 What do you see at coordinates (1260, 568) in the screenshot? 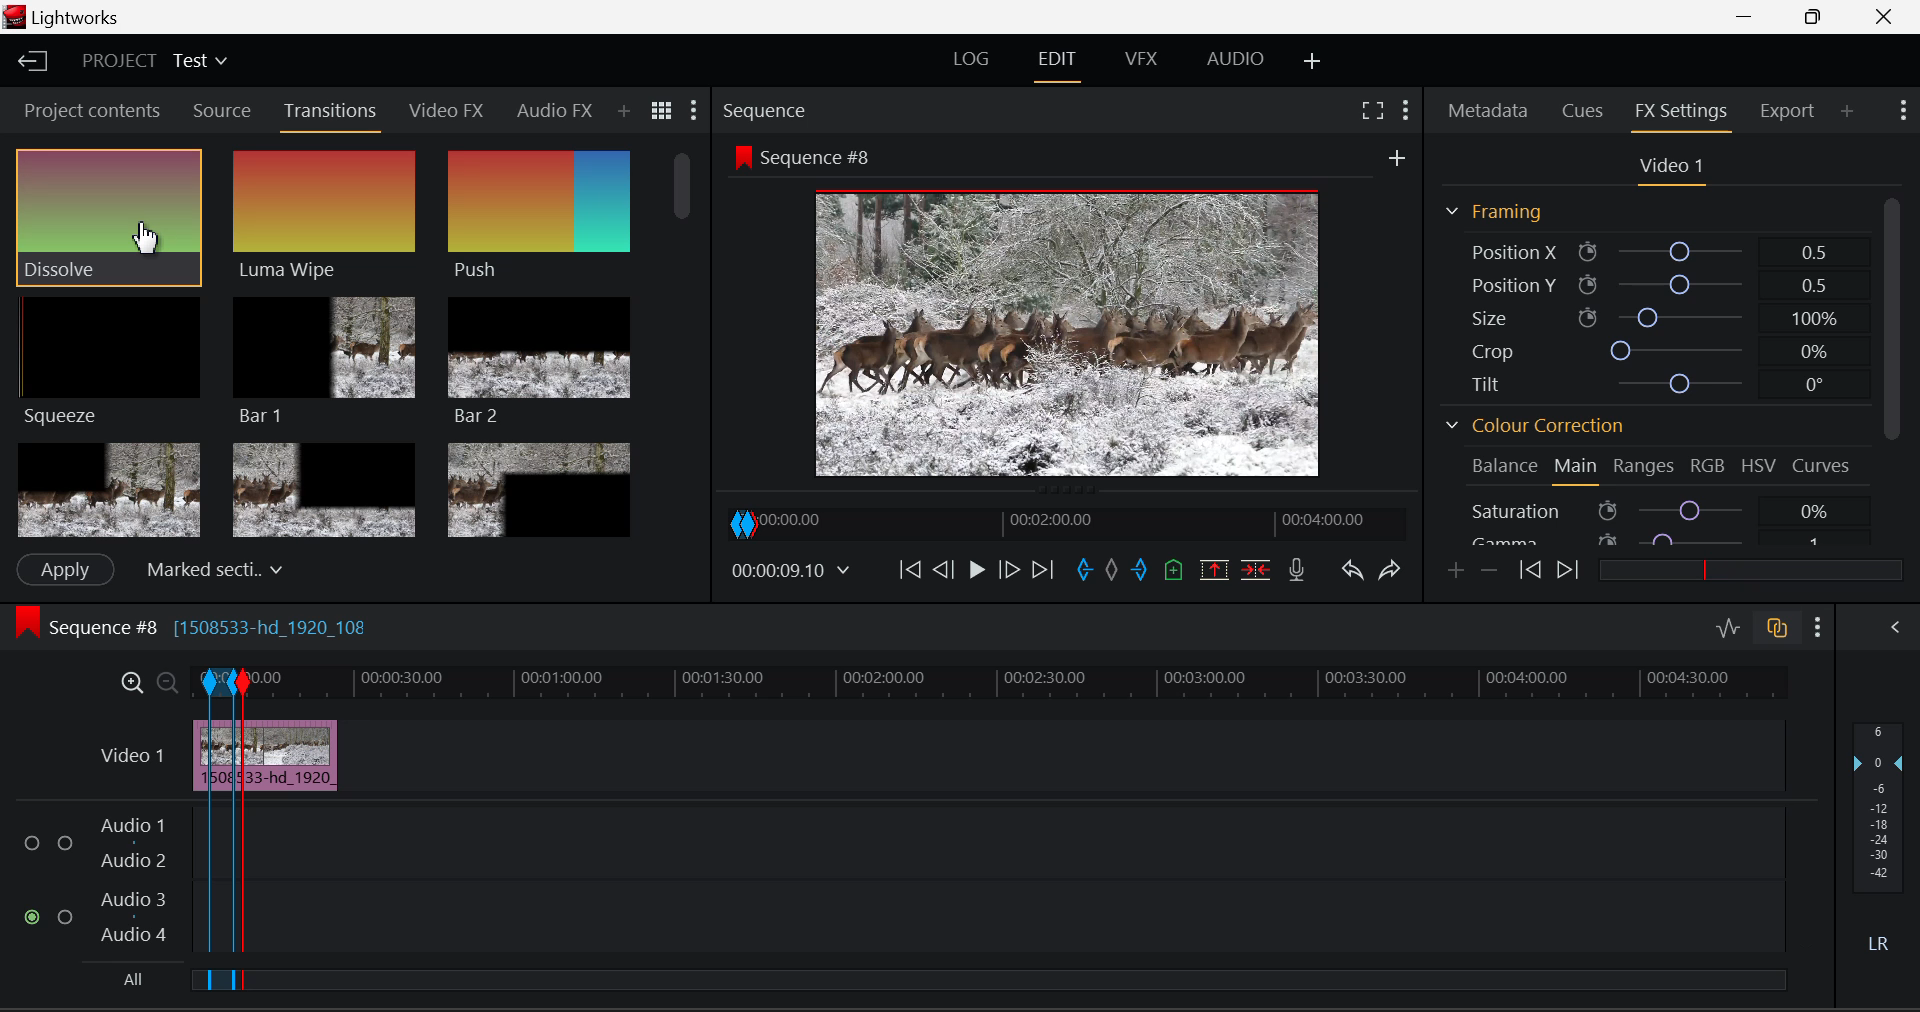
I see `Delete/Cut` at bounding box center [1260, 568].